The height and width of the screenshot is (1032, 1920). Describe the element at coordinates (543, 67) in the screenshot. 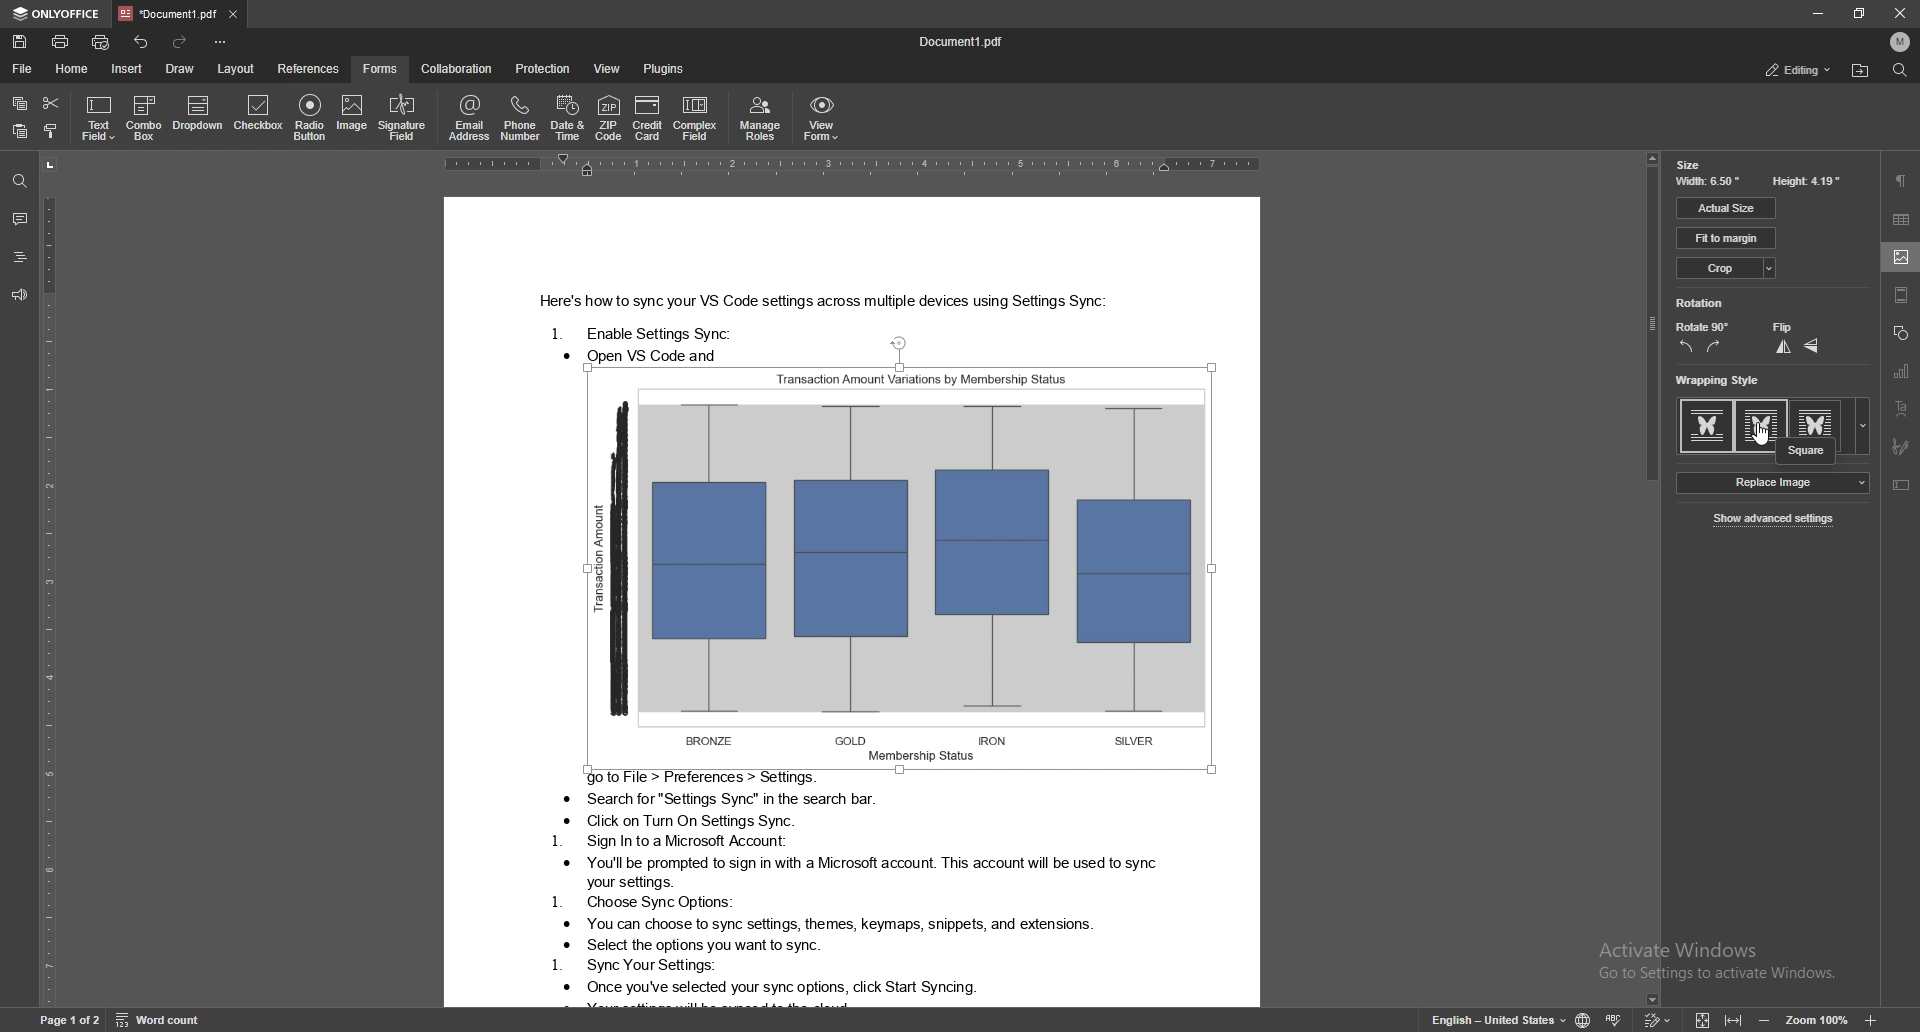

I see `protection` at that location.